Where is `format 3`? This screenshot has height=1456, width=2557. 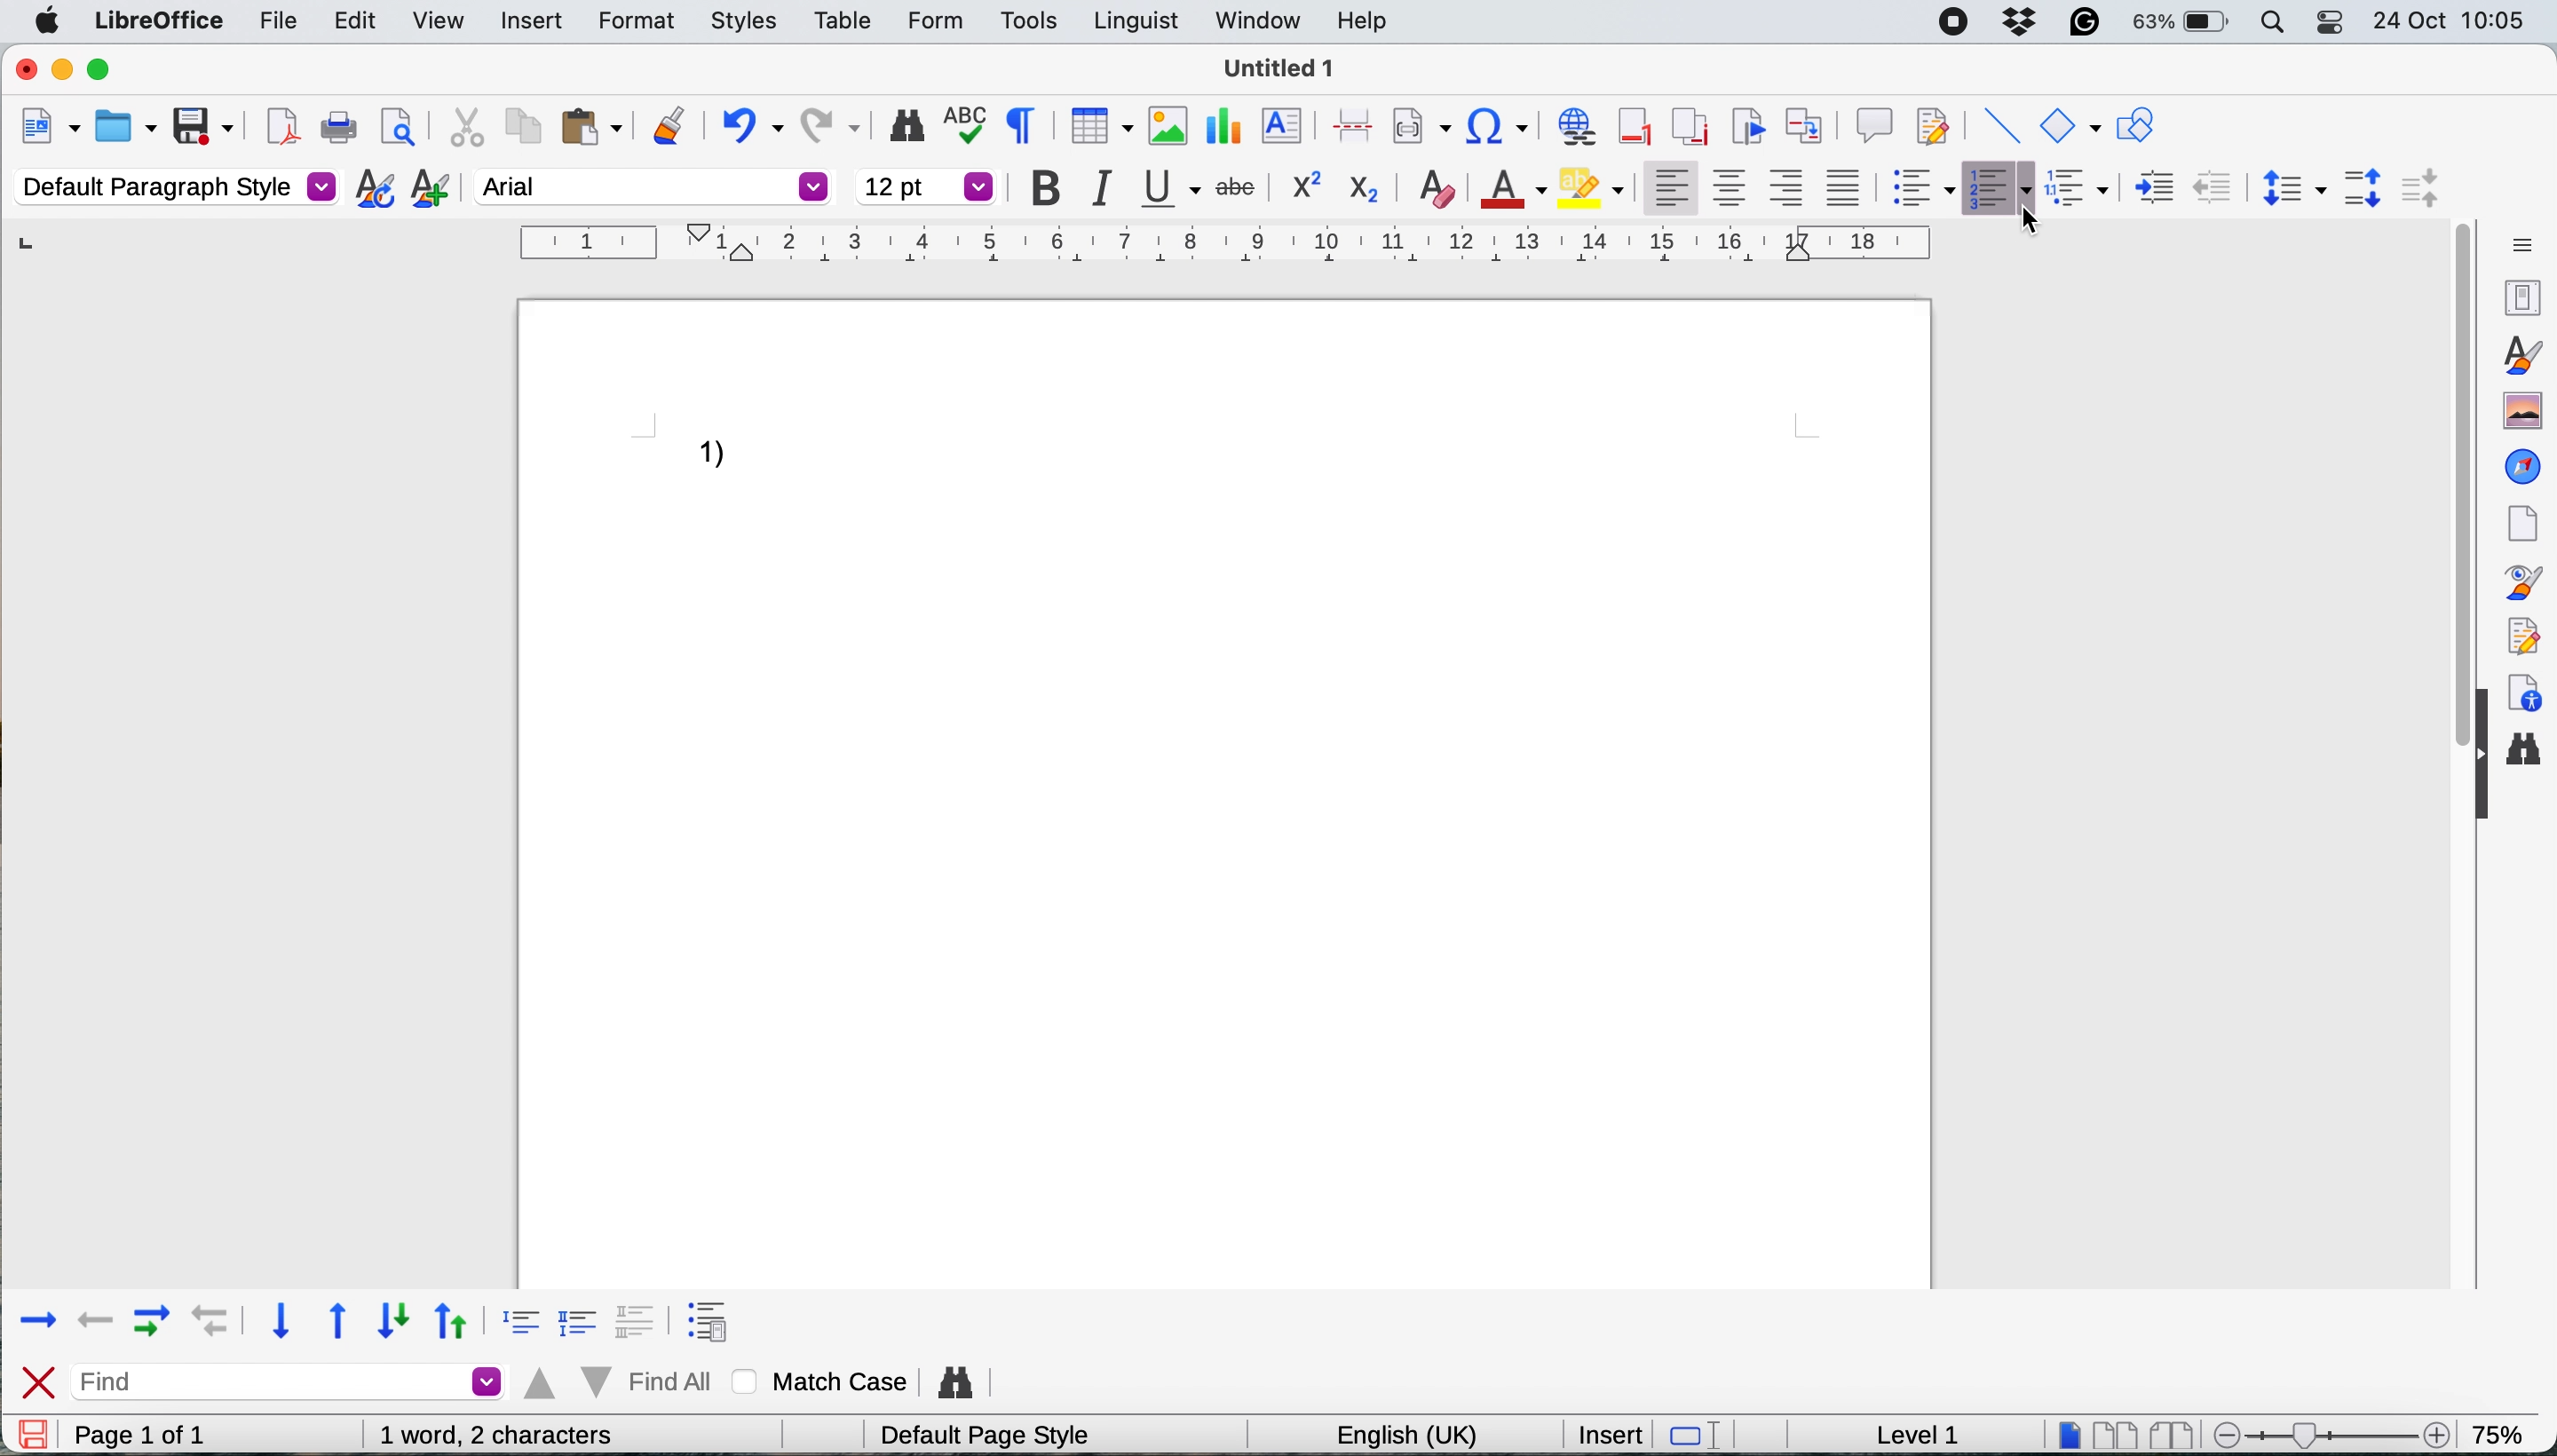
format 3 is located at coordinates (643, 1316).